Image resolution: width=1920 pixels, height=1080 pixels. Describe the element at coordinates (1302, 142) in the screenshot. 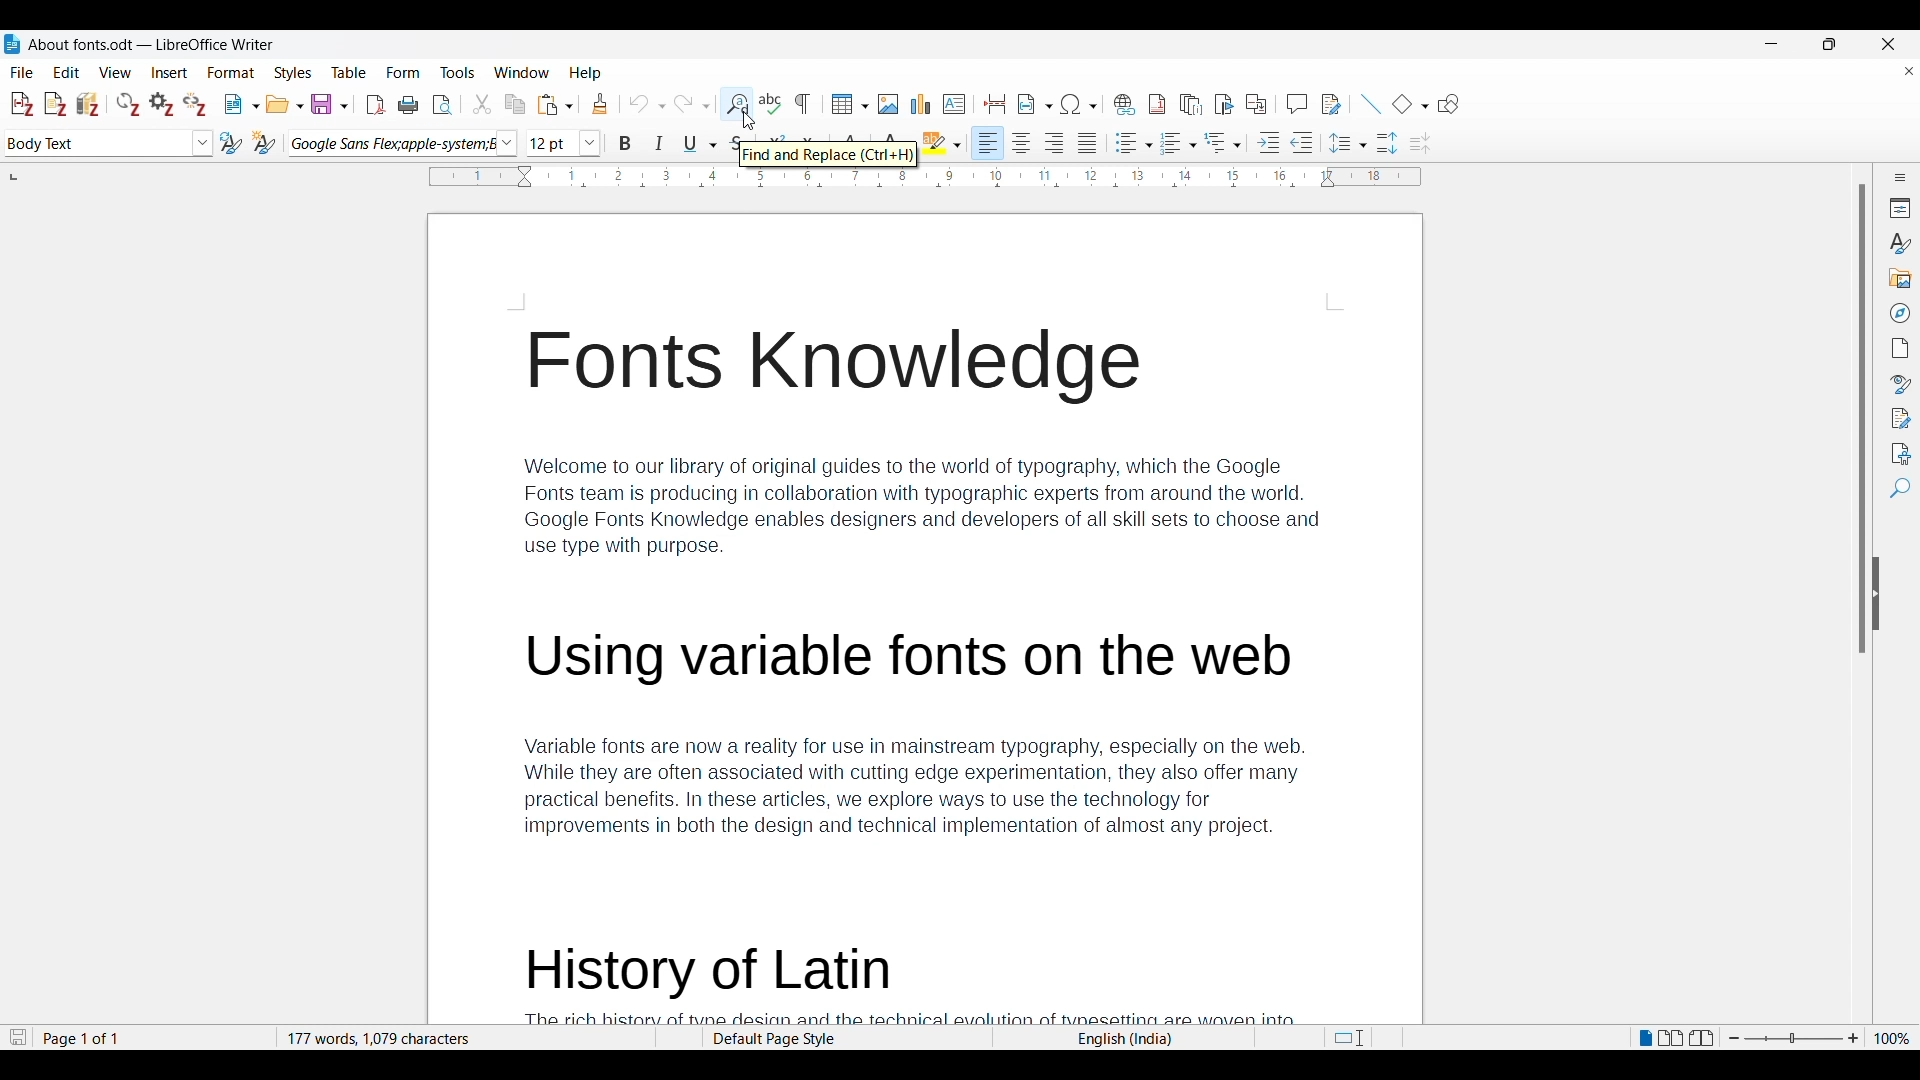

I see `Decrease indent` at that location.